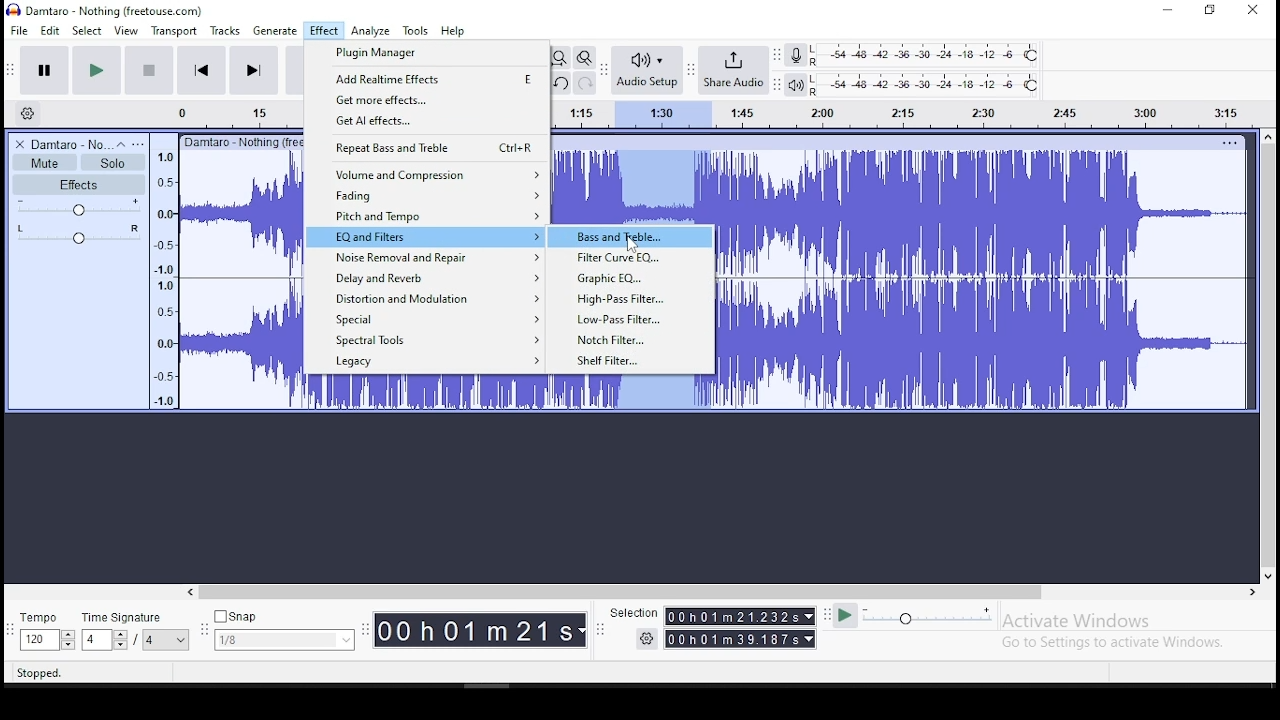 The width and height of the screenshot is (1280, 720). Describe the element at coordinates (8, 629) in the screenshot. I see `` at that location.